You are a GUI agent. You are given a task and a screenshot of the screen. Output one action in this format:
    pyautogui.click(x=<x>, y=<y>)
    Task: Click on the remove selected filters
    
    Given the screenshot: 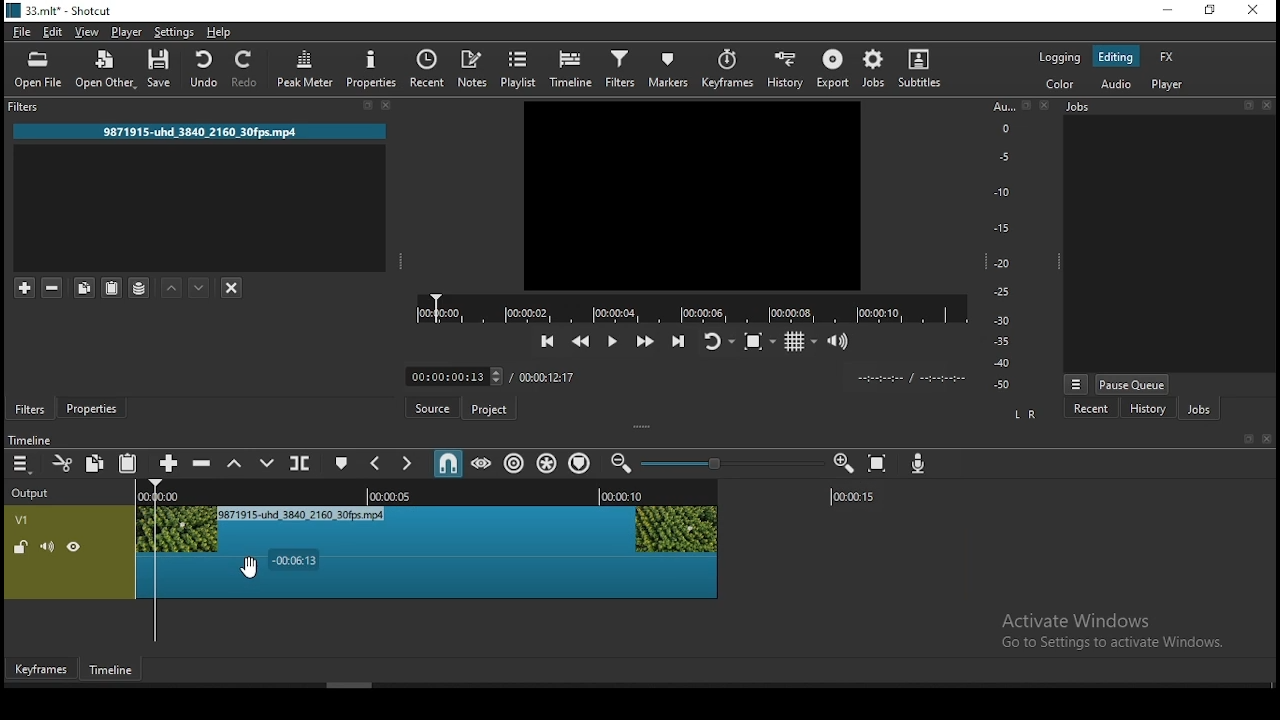 What is the action you would take?
    pyautogui.click(x=55, y=285)
    